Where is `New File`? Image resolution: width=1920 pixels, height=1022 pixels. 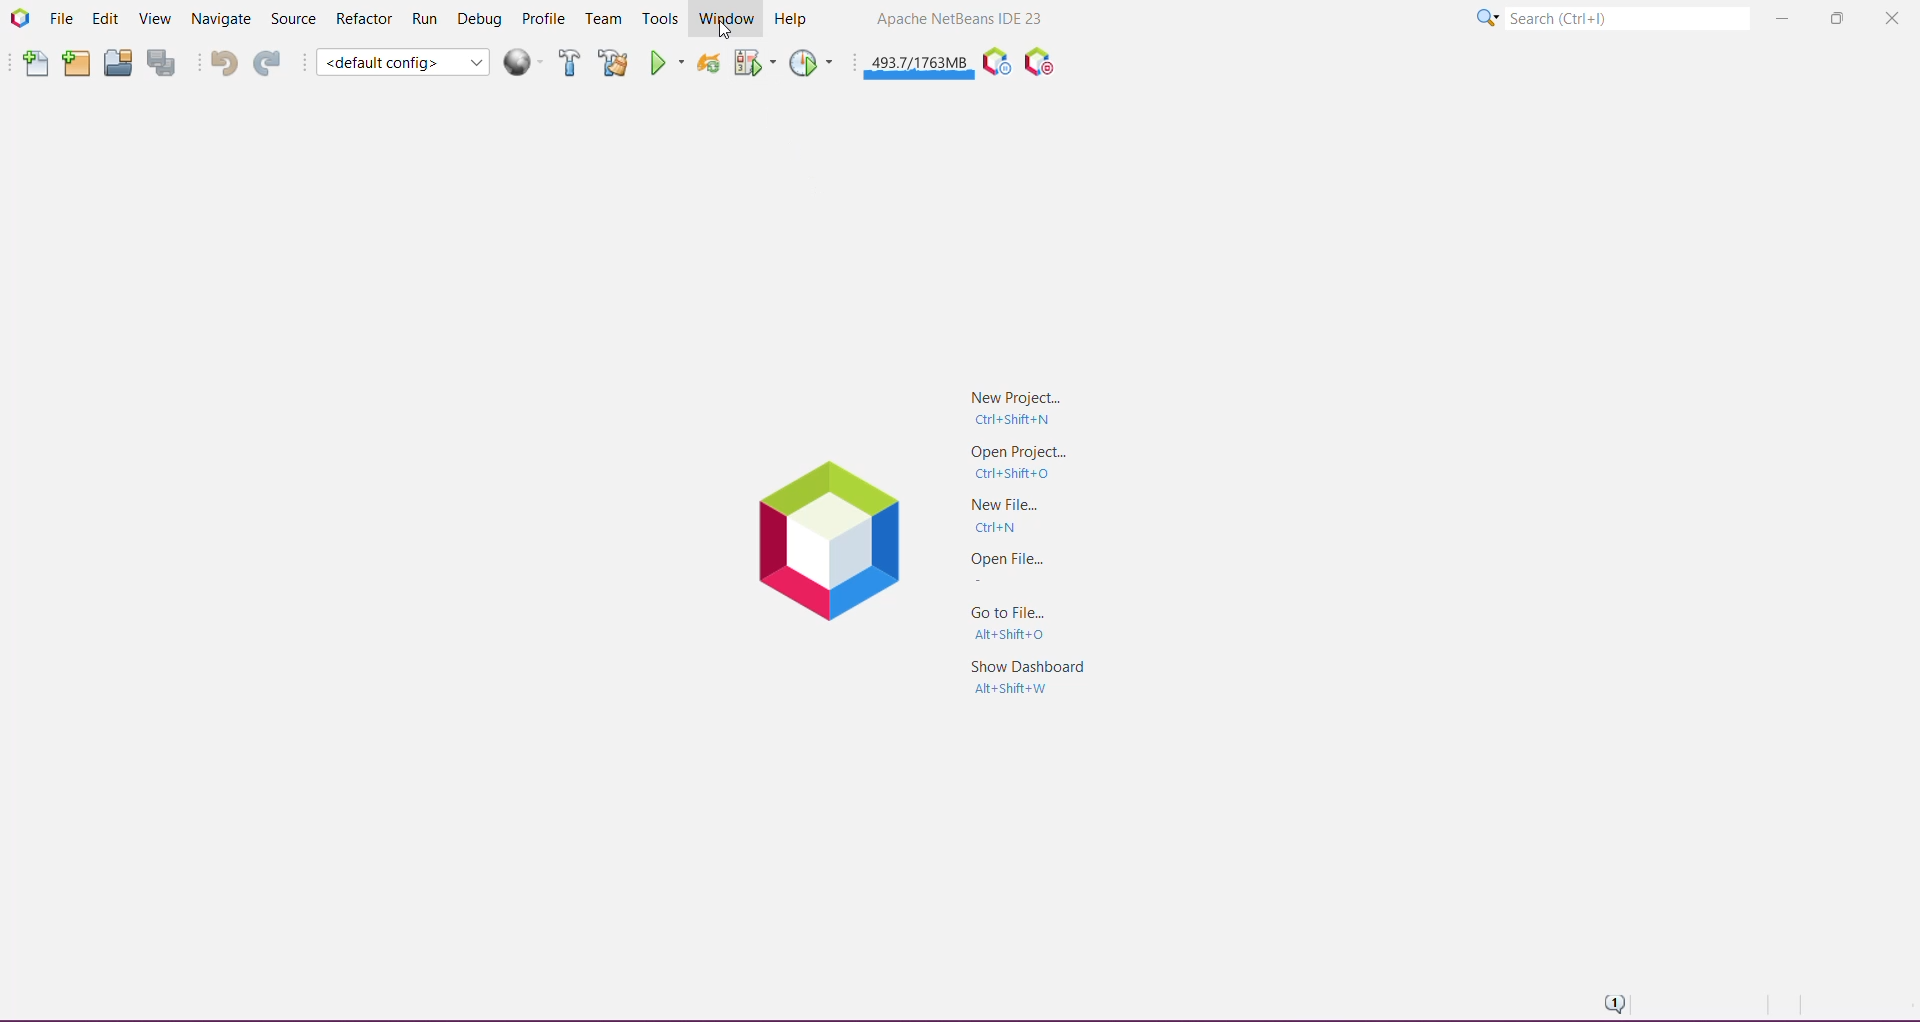
New File is located at coordinates (34, 64).